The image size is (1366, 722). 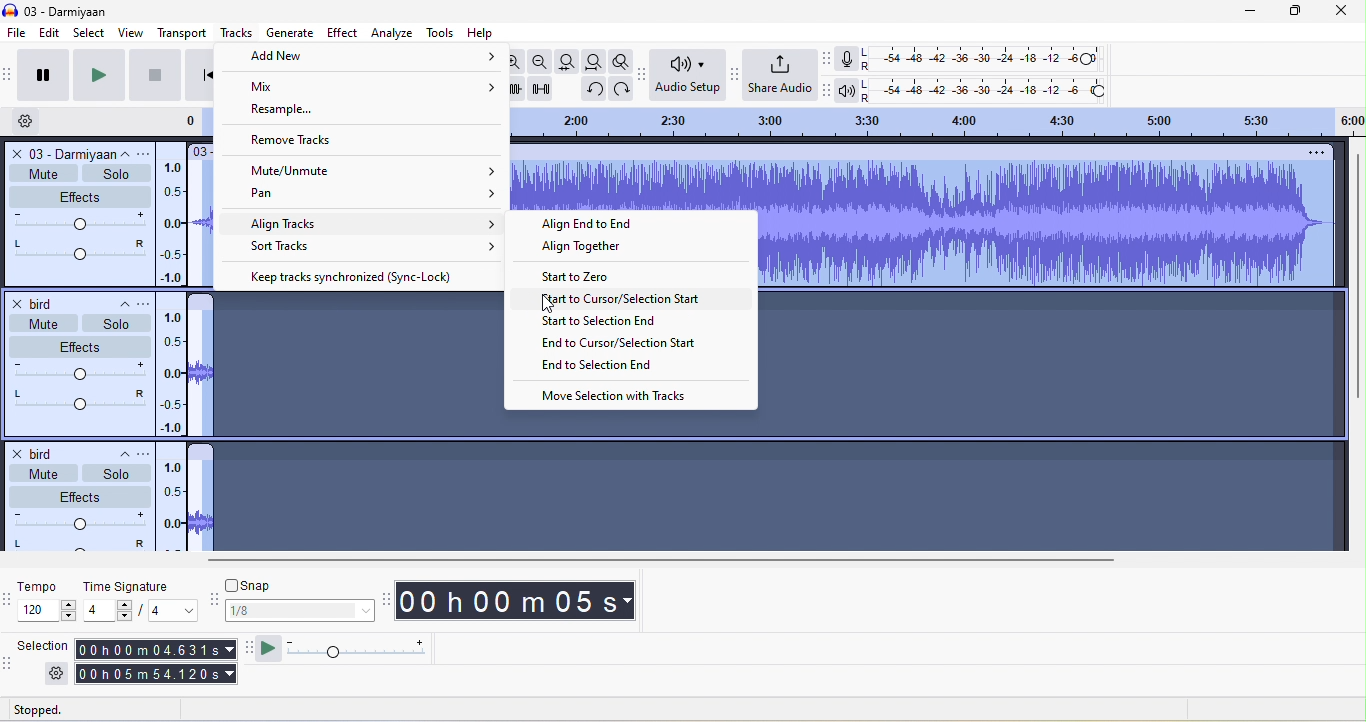 What do you see at coordinates (197, 74) in the screenshot?
I see `skip to start` at bounding box center [197, 74].